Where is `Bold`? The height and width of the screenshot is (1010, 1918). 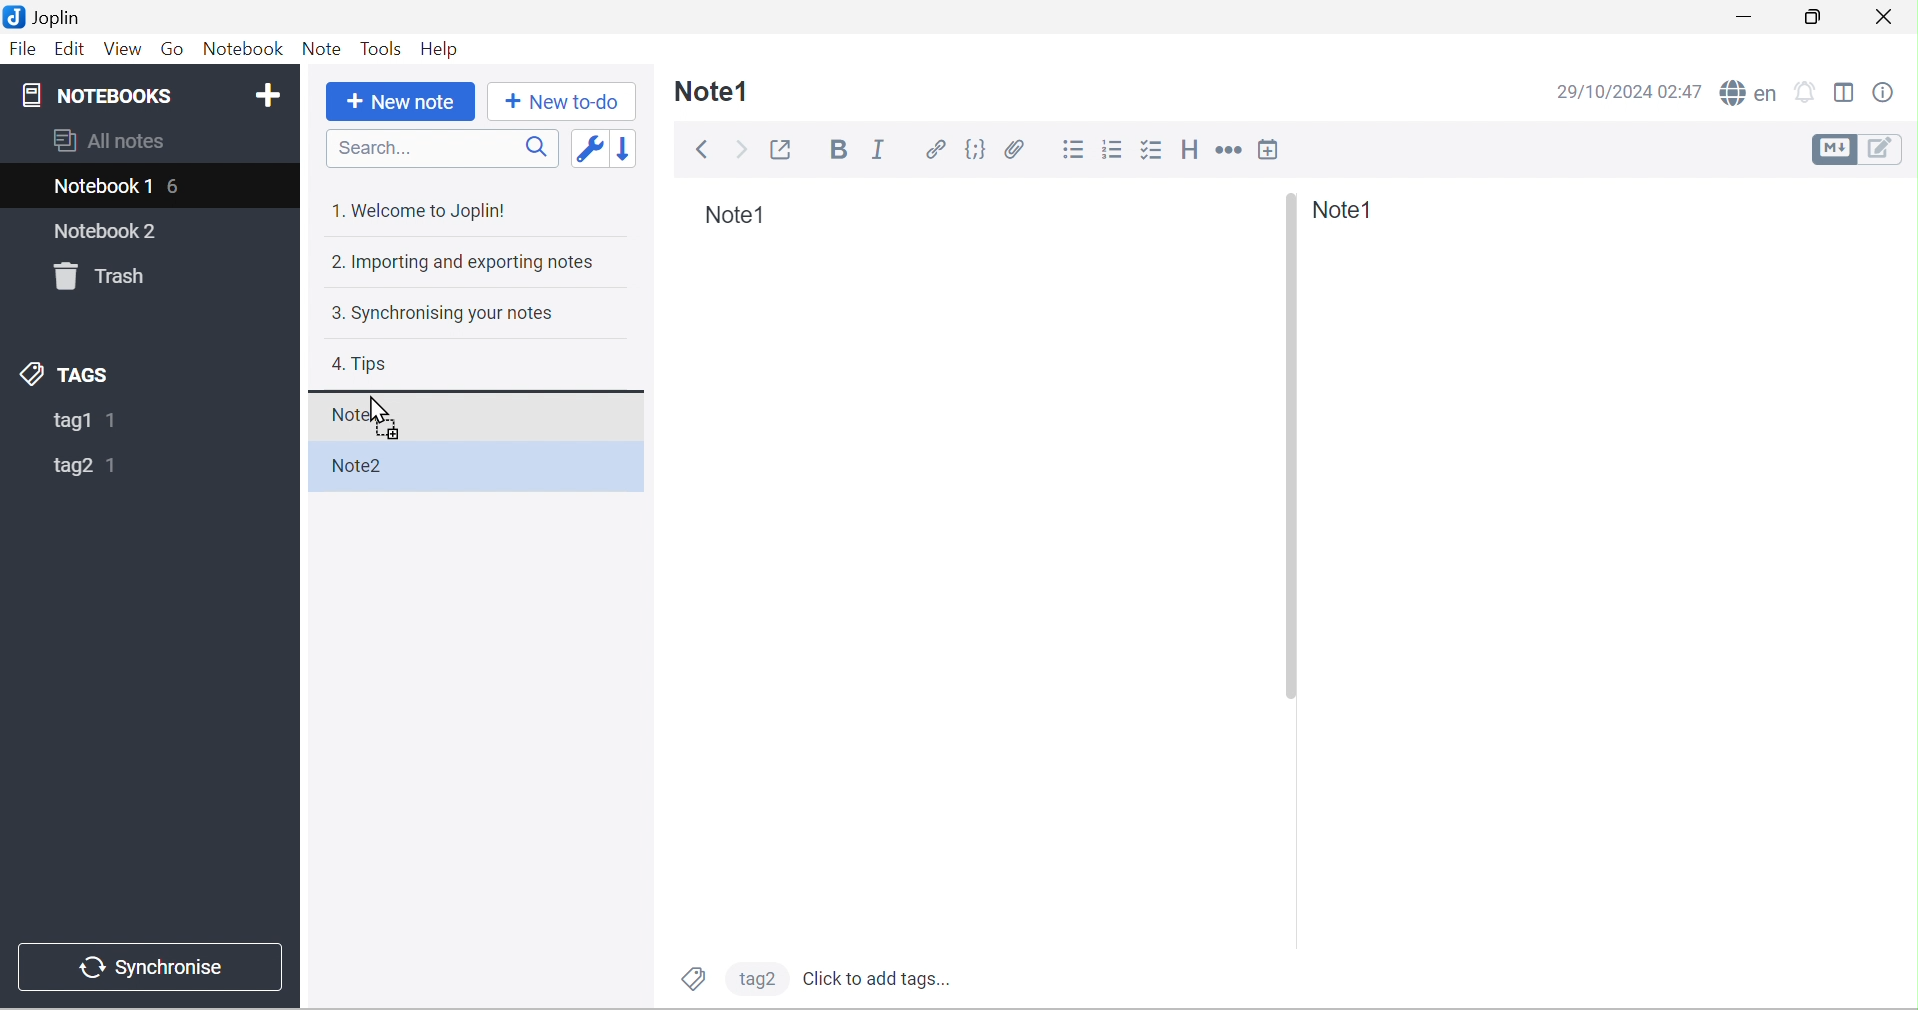
Bold is located at coordinates (836, 151).